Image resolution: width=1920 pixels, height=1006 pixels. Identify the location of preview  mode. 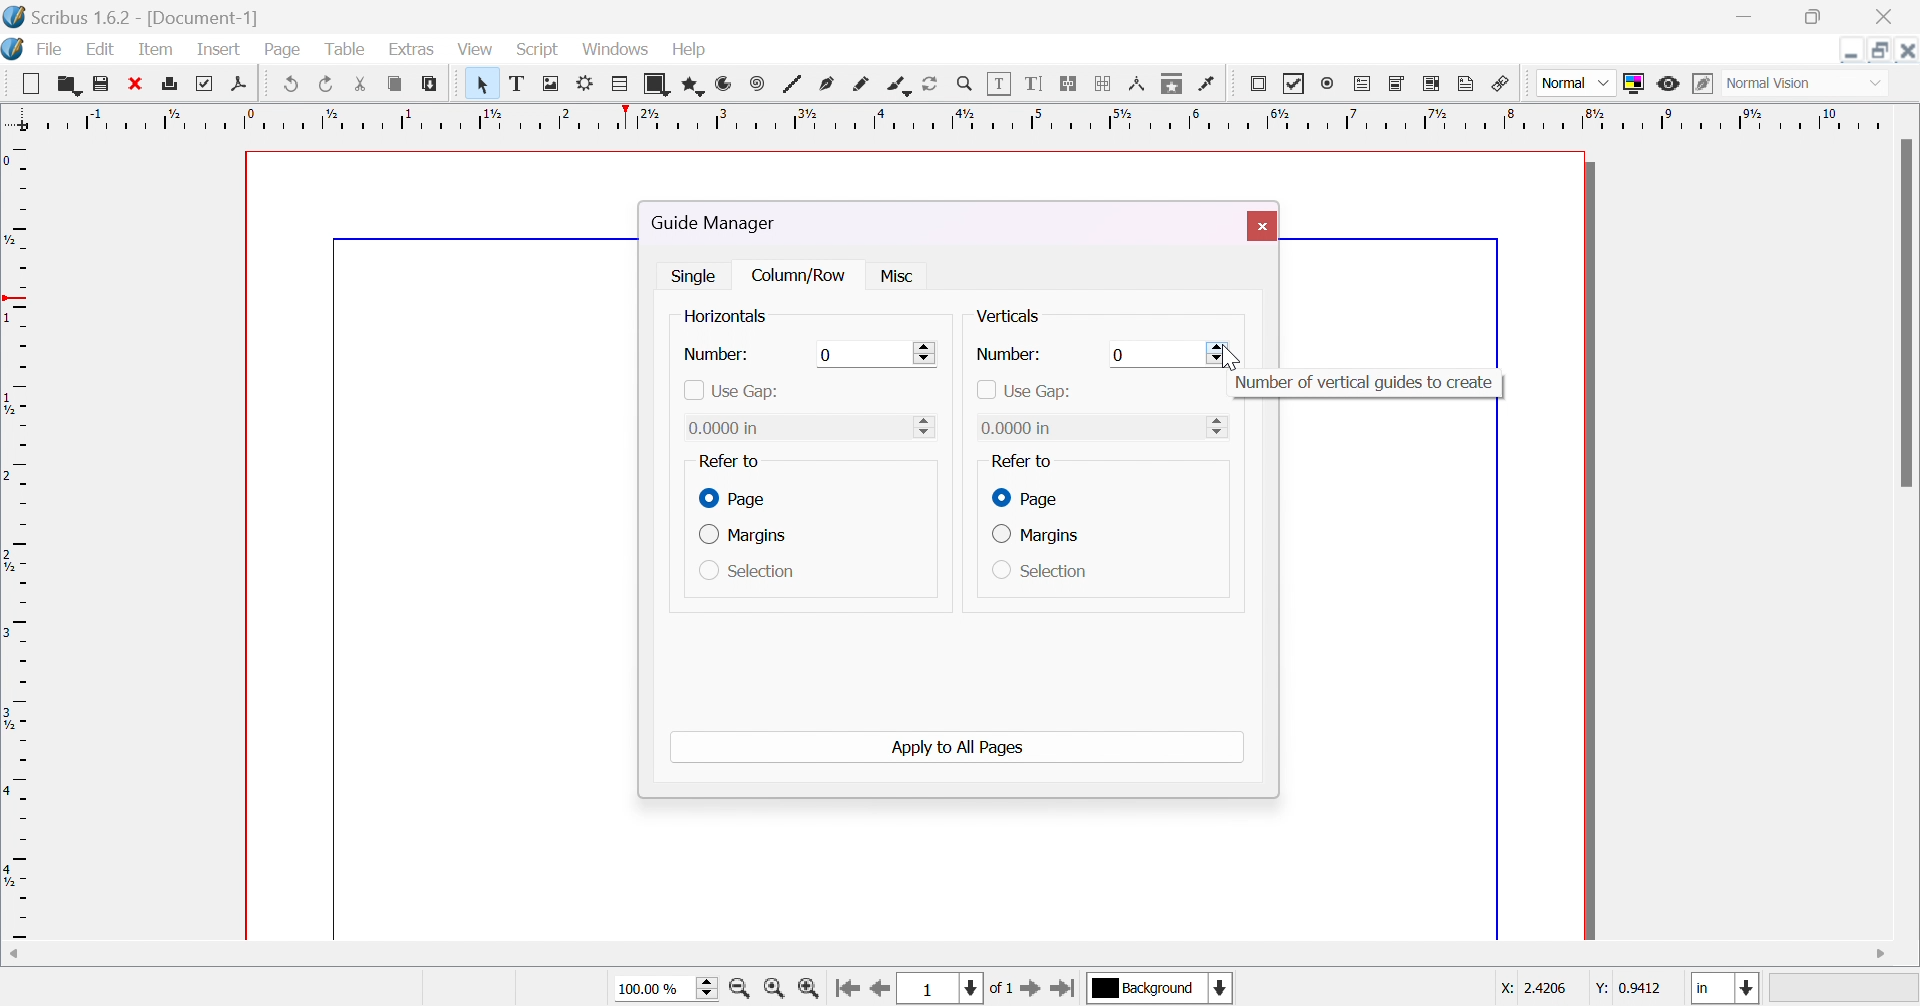
(1669, 84).